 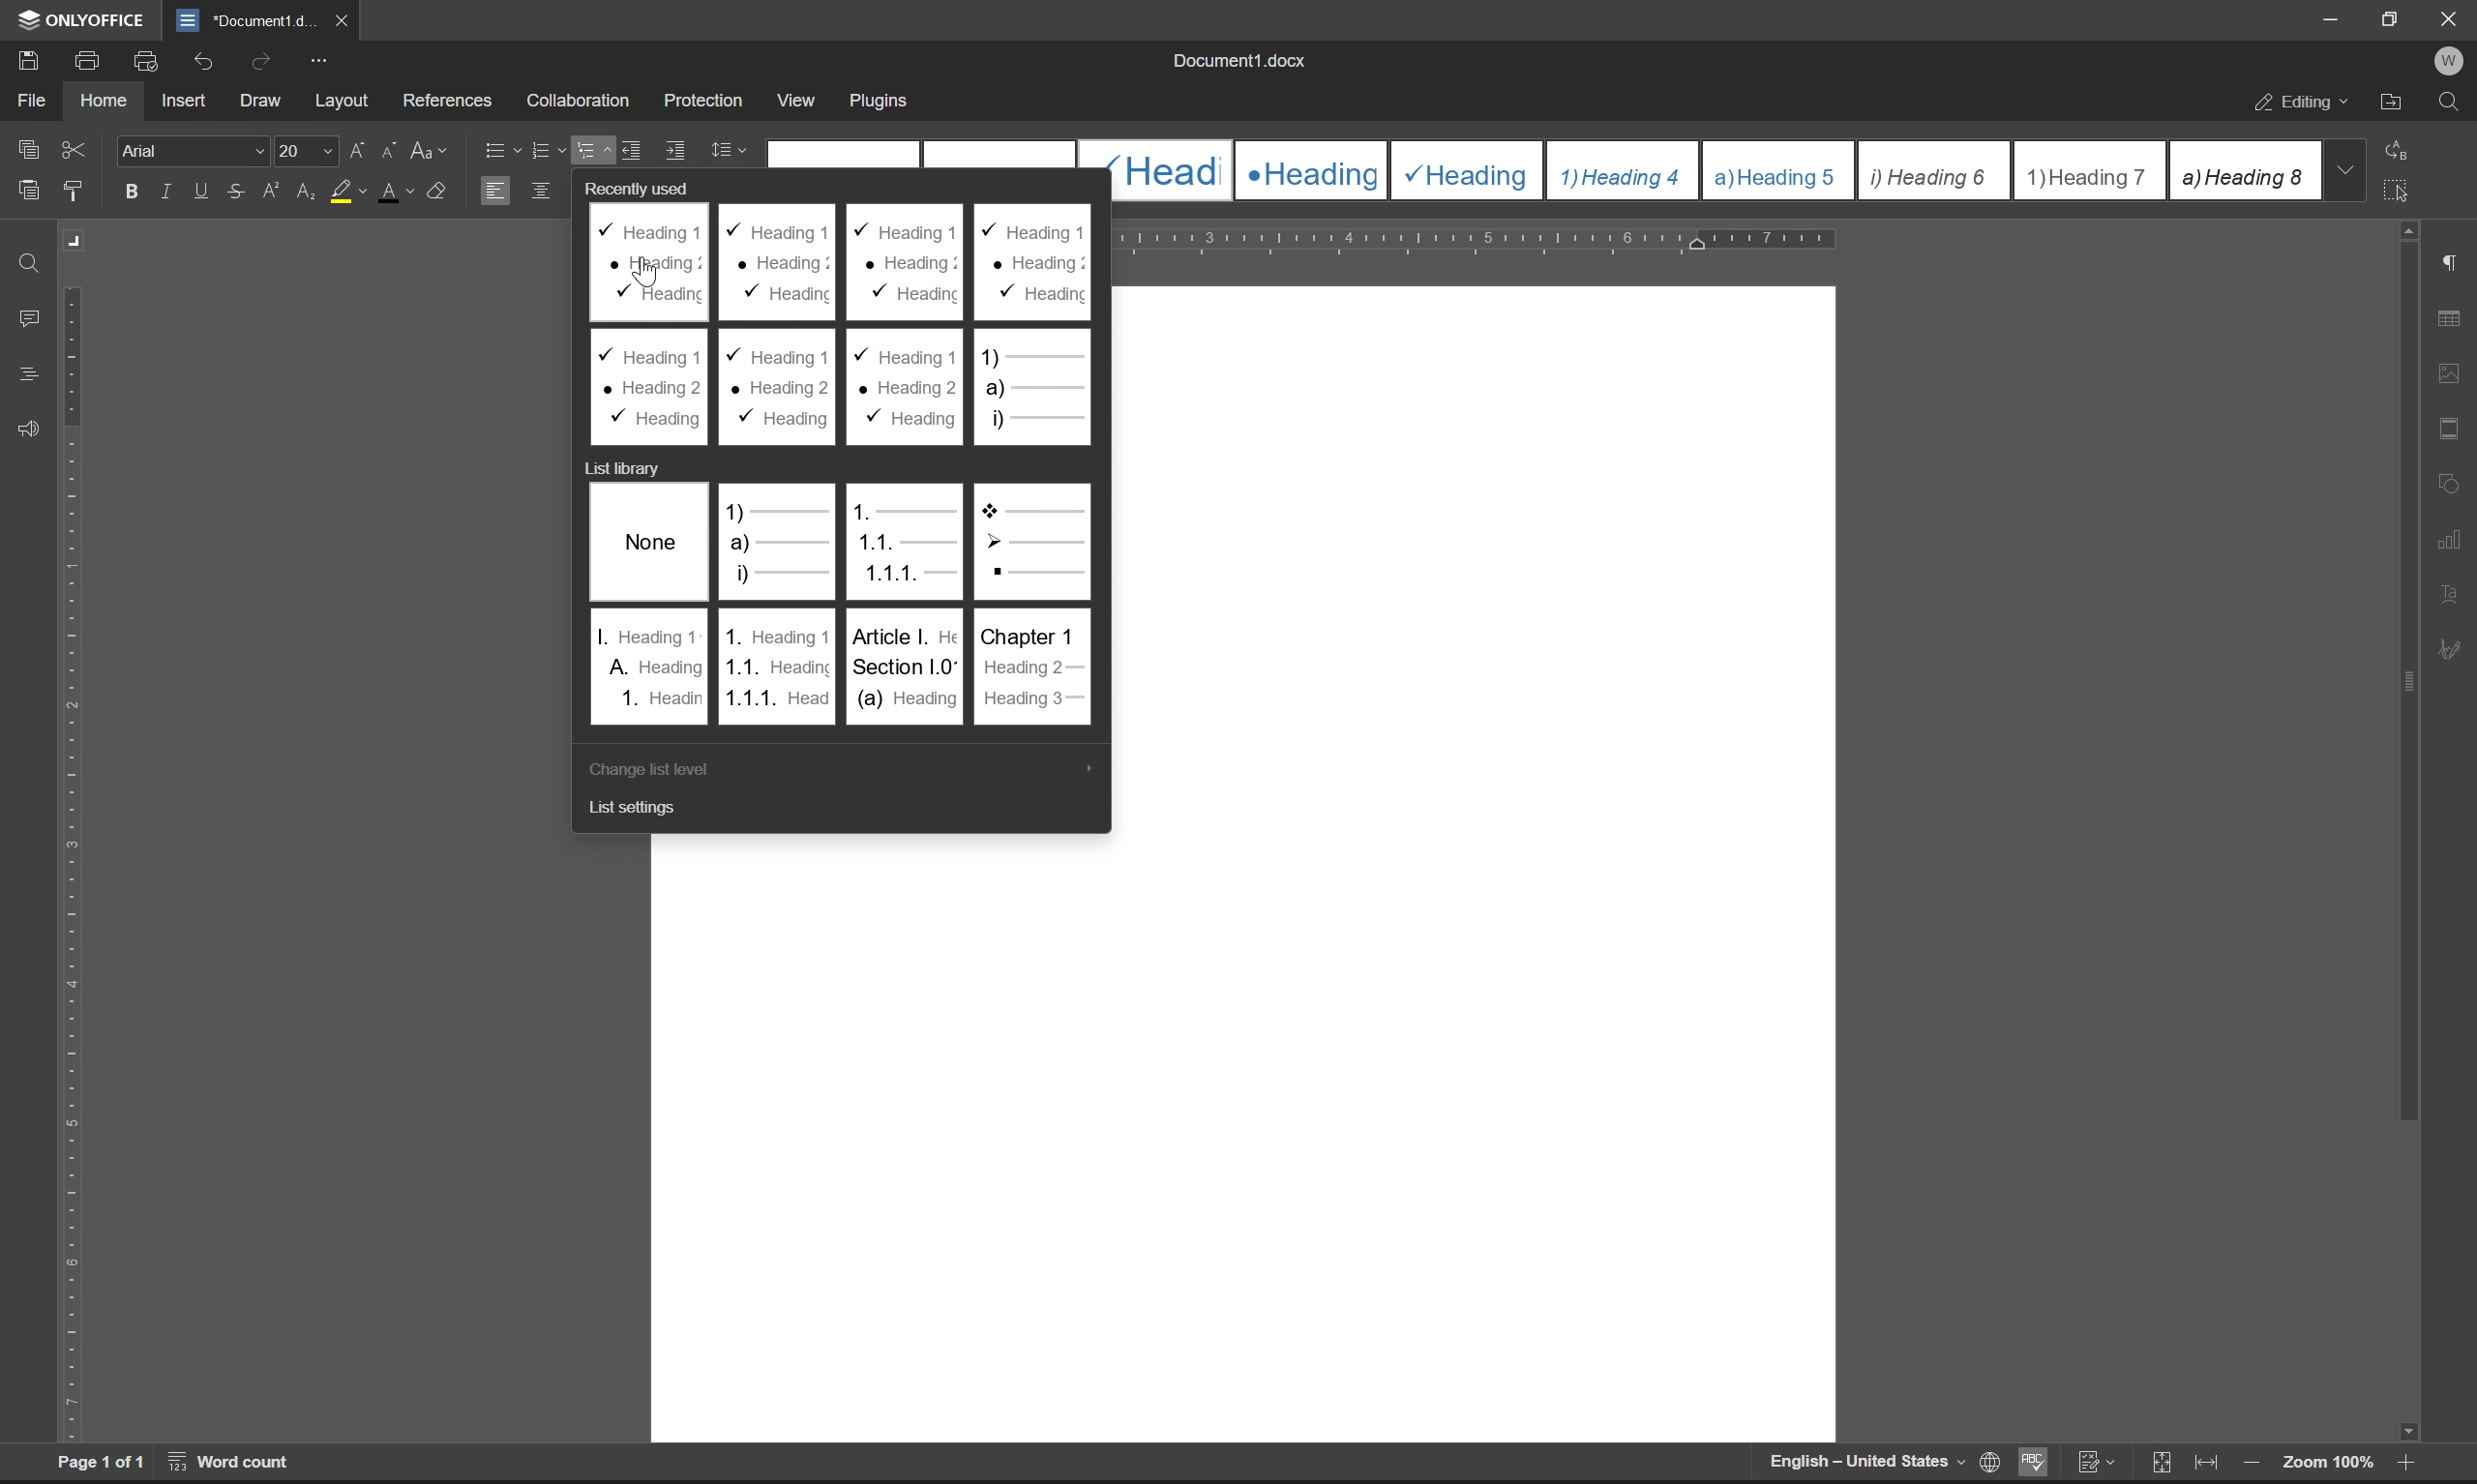 I want to click on text art settings, so click(x=2449, y=594).